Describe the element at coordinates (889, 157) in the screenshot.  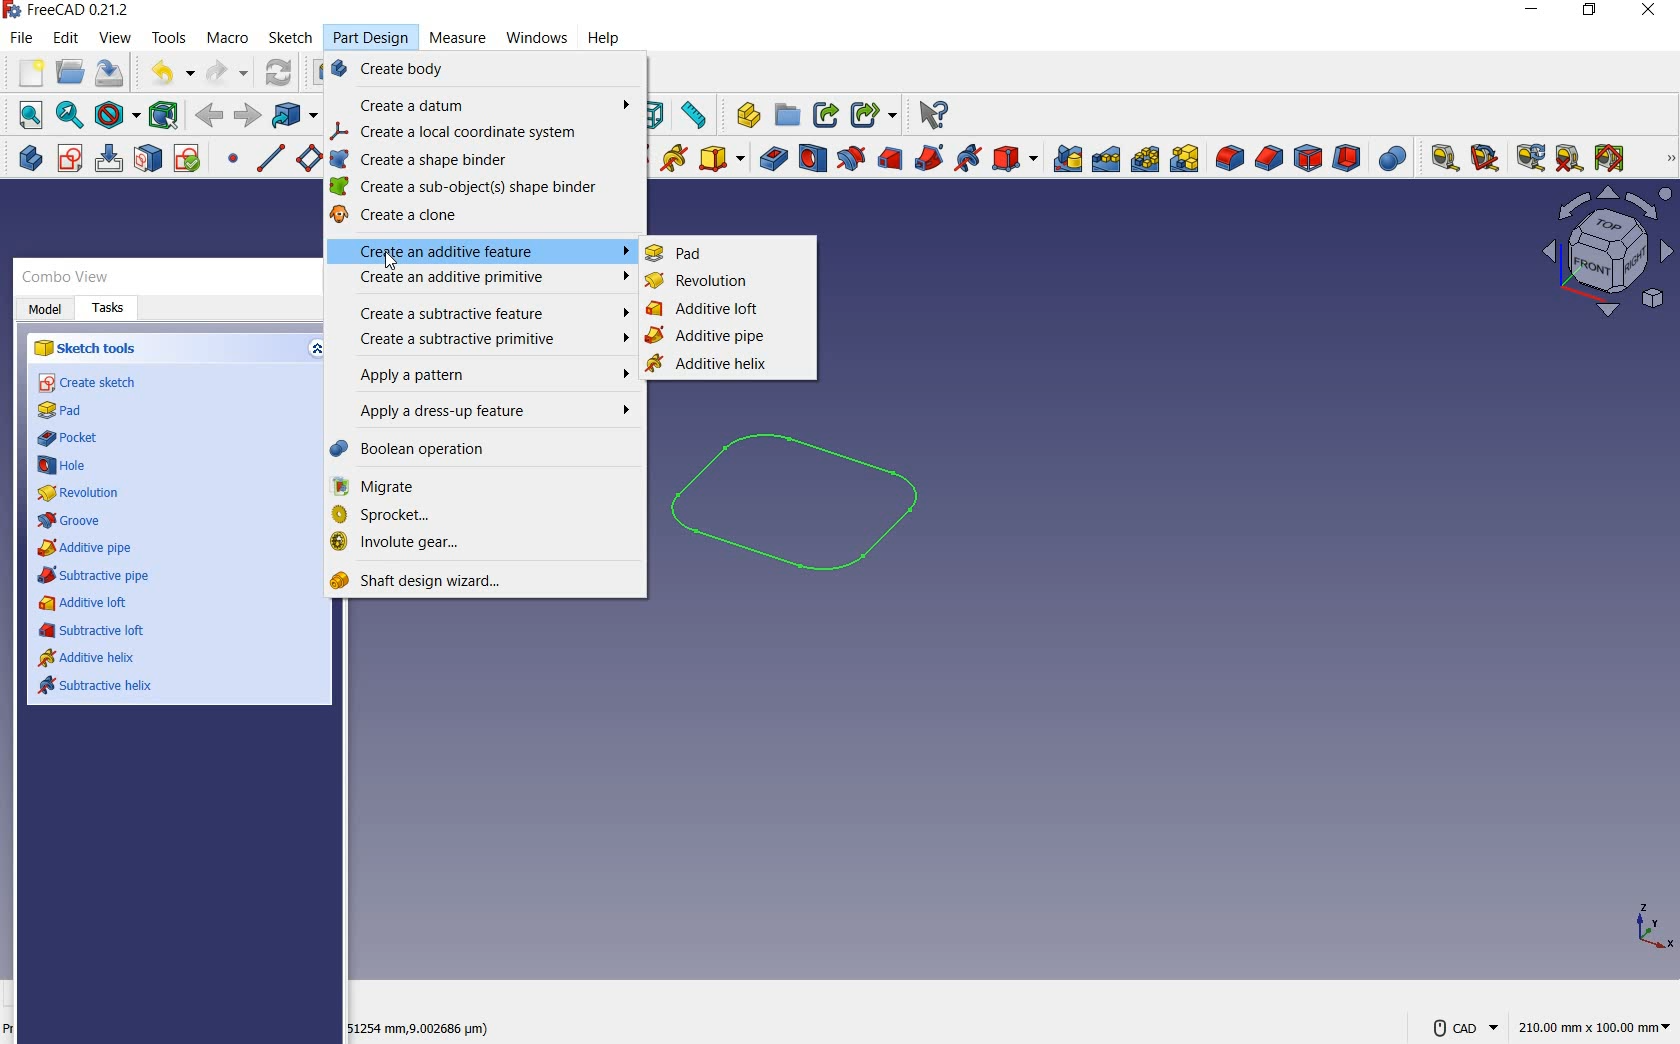
I see `subtractive loft` at that location.